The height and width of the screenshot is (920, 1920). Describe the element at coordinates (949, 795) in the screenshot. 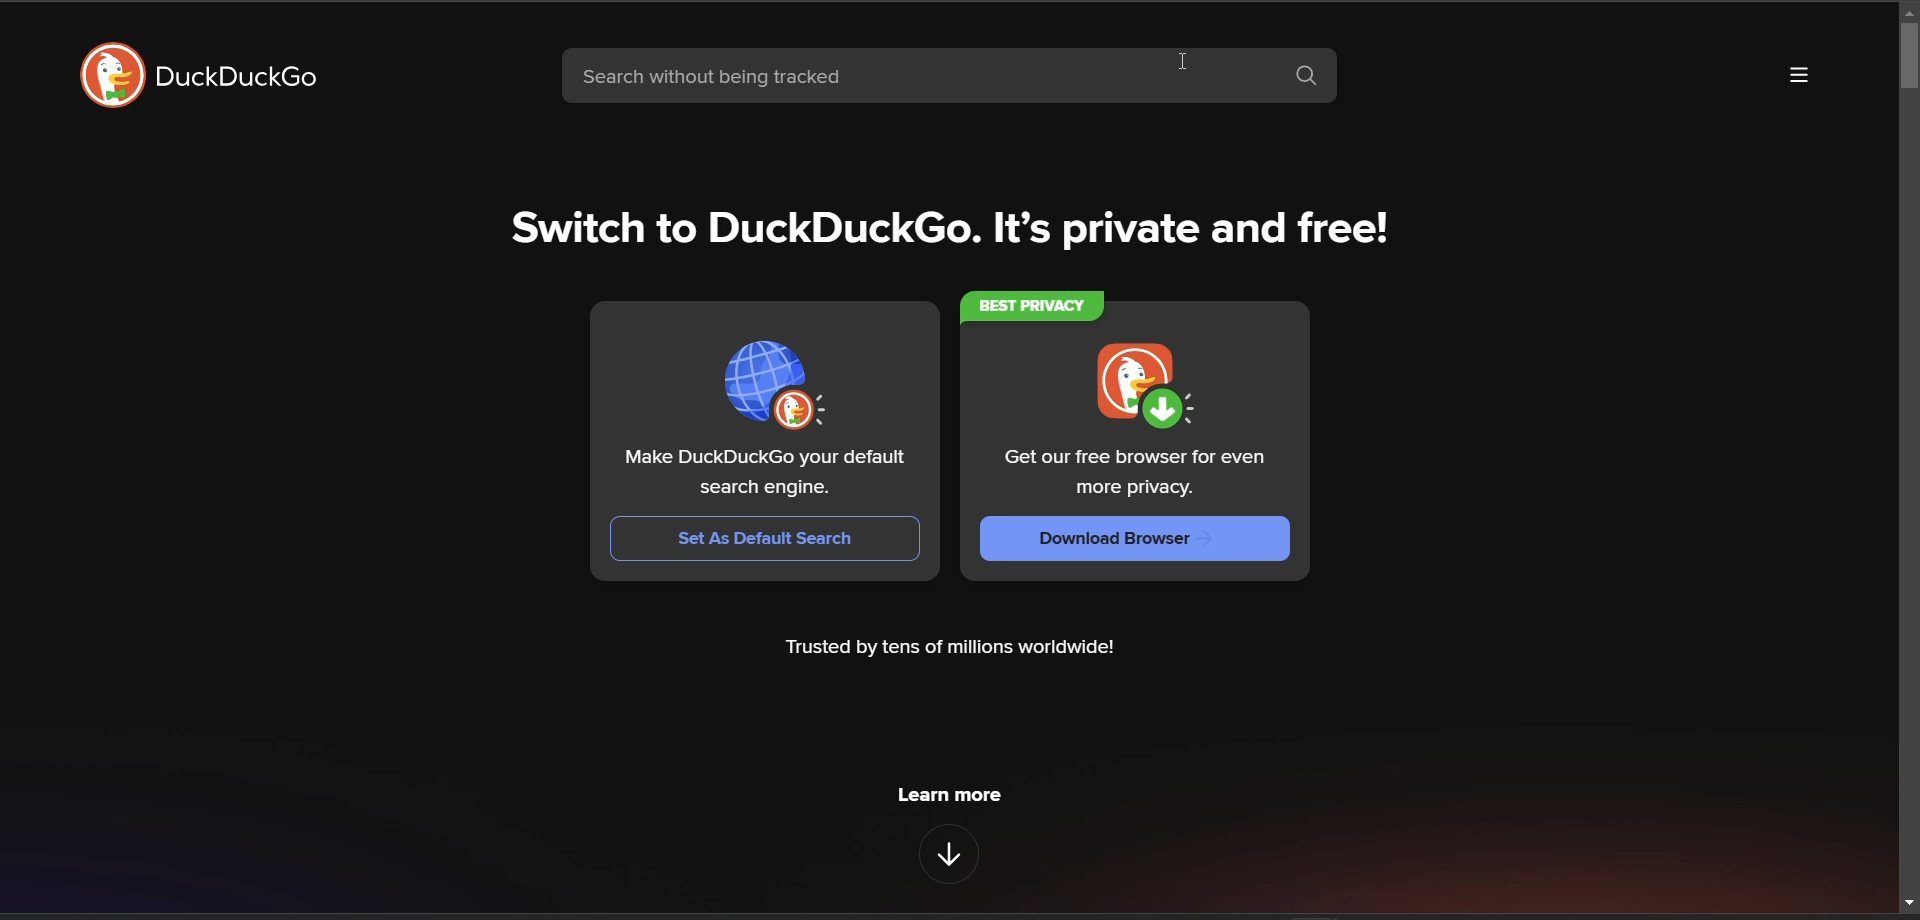

I see `learn more` at that location.